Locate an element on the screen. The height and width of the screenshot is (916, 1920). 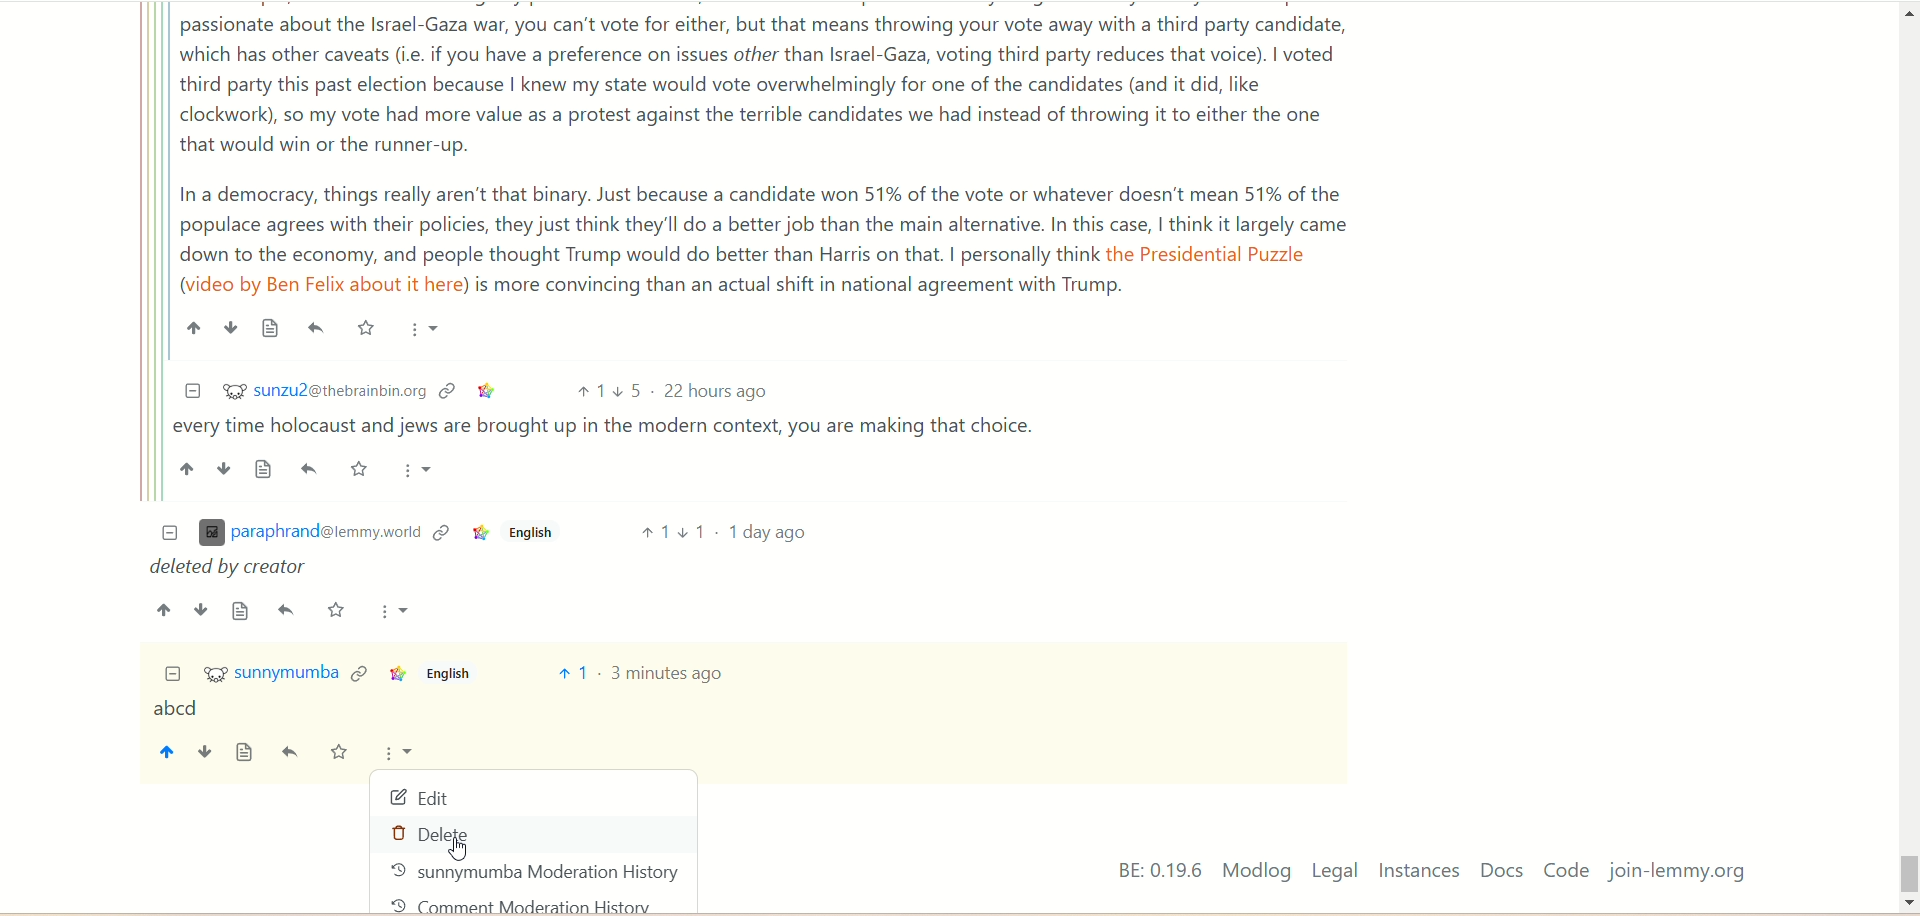
Sunnymumba moderation history is located at coordinates (536, 872).